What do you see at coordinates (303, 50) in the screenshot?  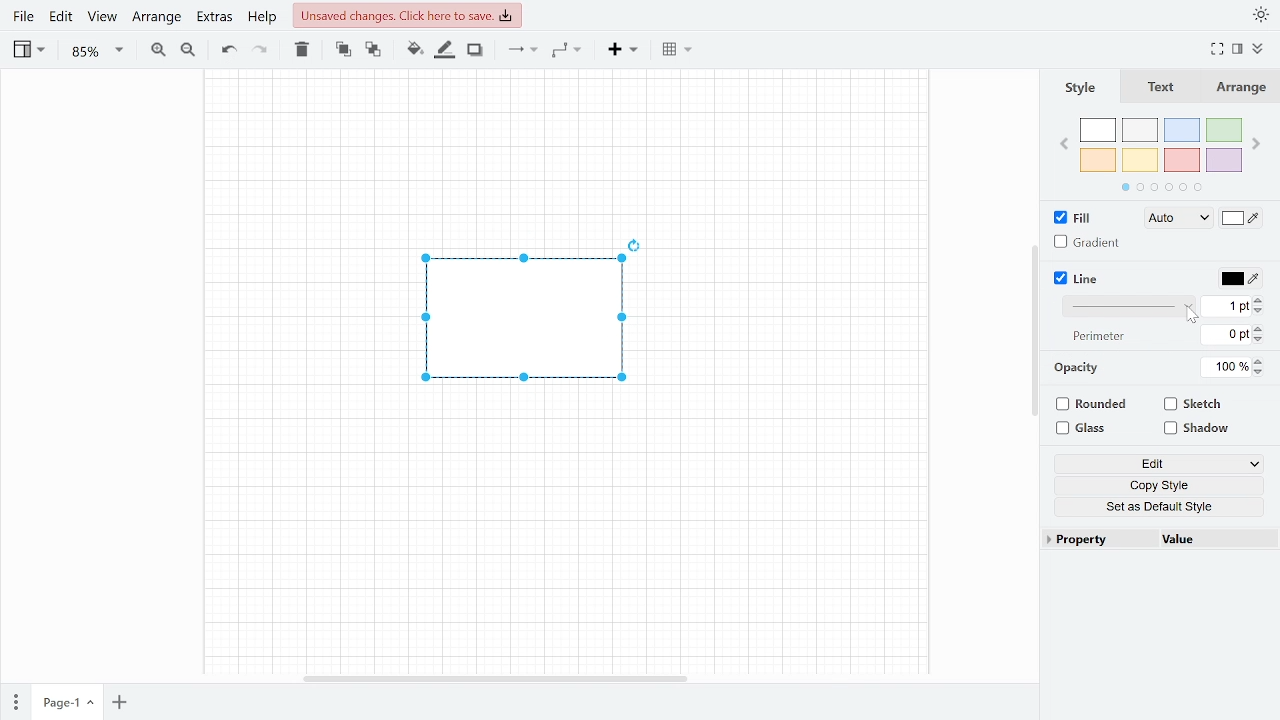 I see `Delete` at bounding box center [303, 50].